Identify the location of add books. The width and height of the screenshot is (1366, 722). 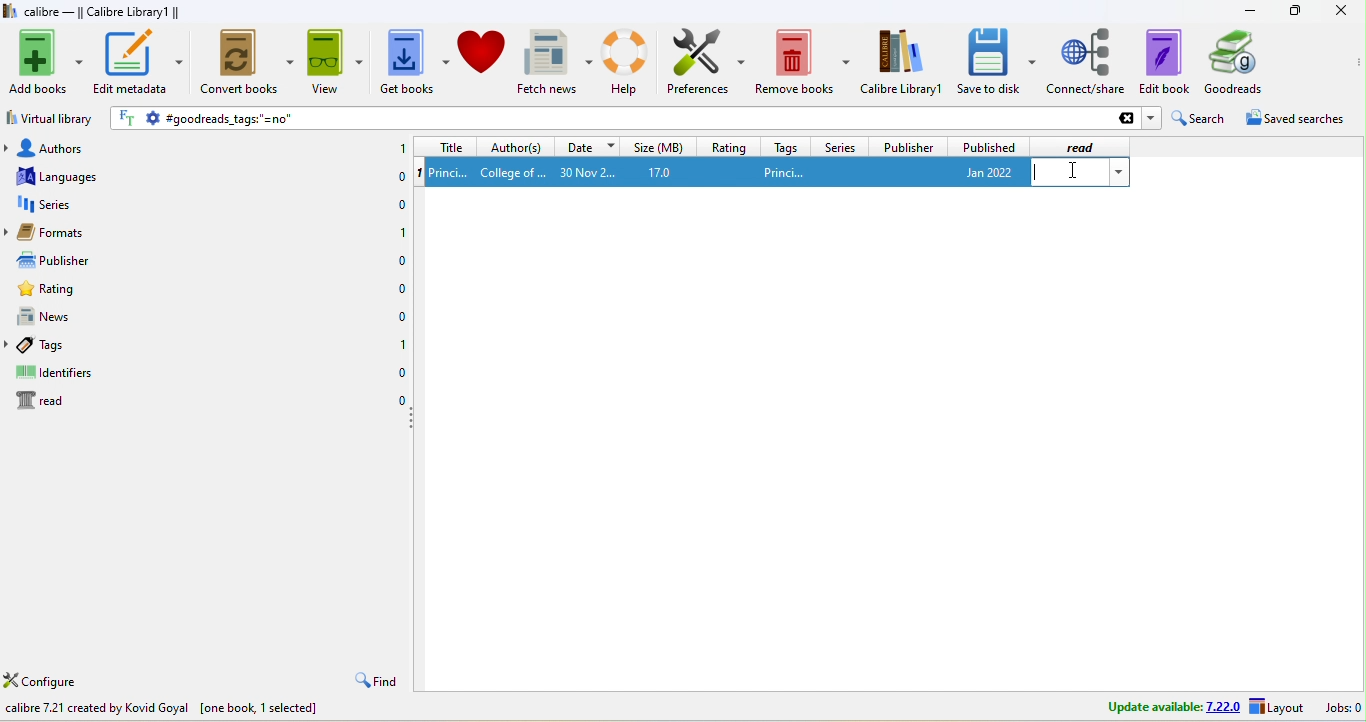
(44, 62).